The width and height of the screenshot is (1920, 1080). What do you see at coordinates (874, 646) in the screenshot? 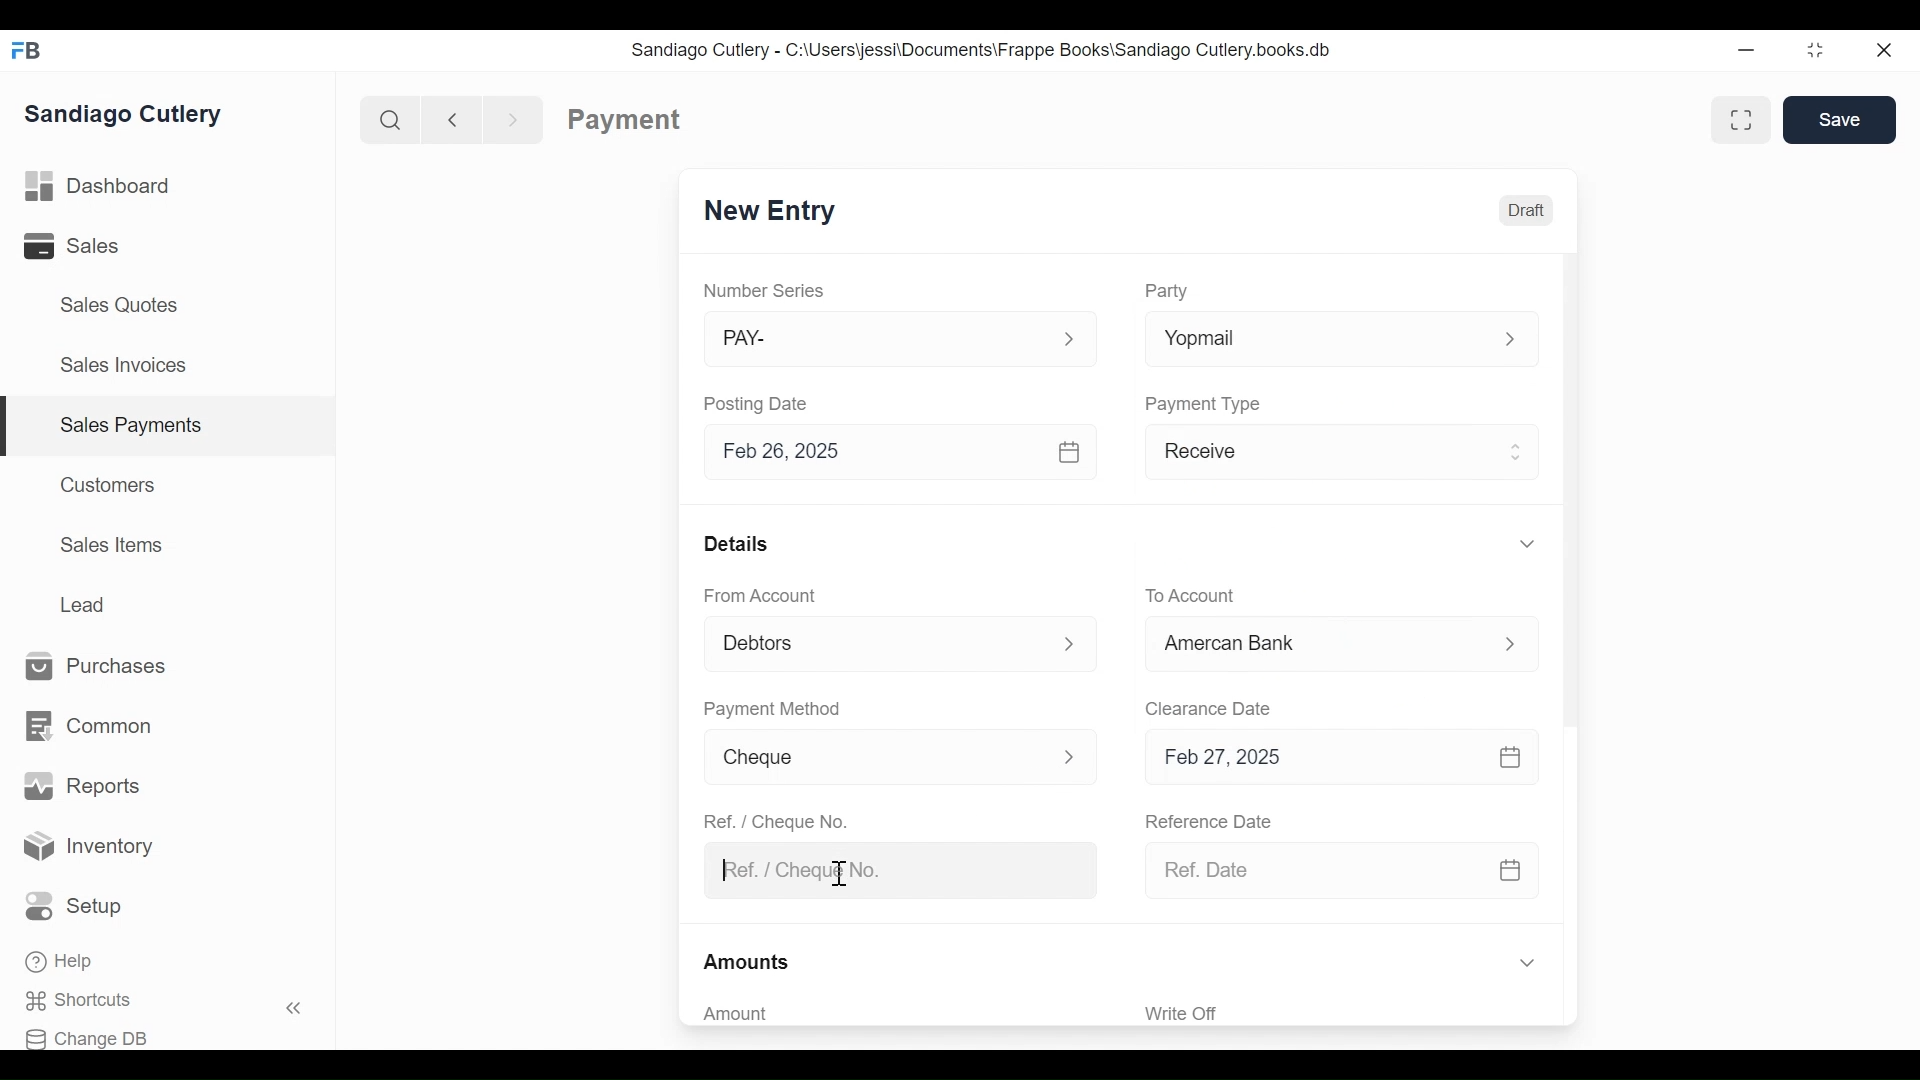
I see `Debtors` at bounding box center [874, 646].